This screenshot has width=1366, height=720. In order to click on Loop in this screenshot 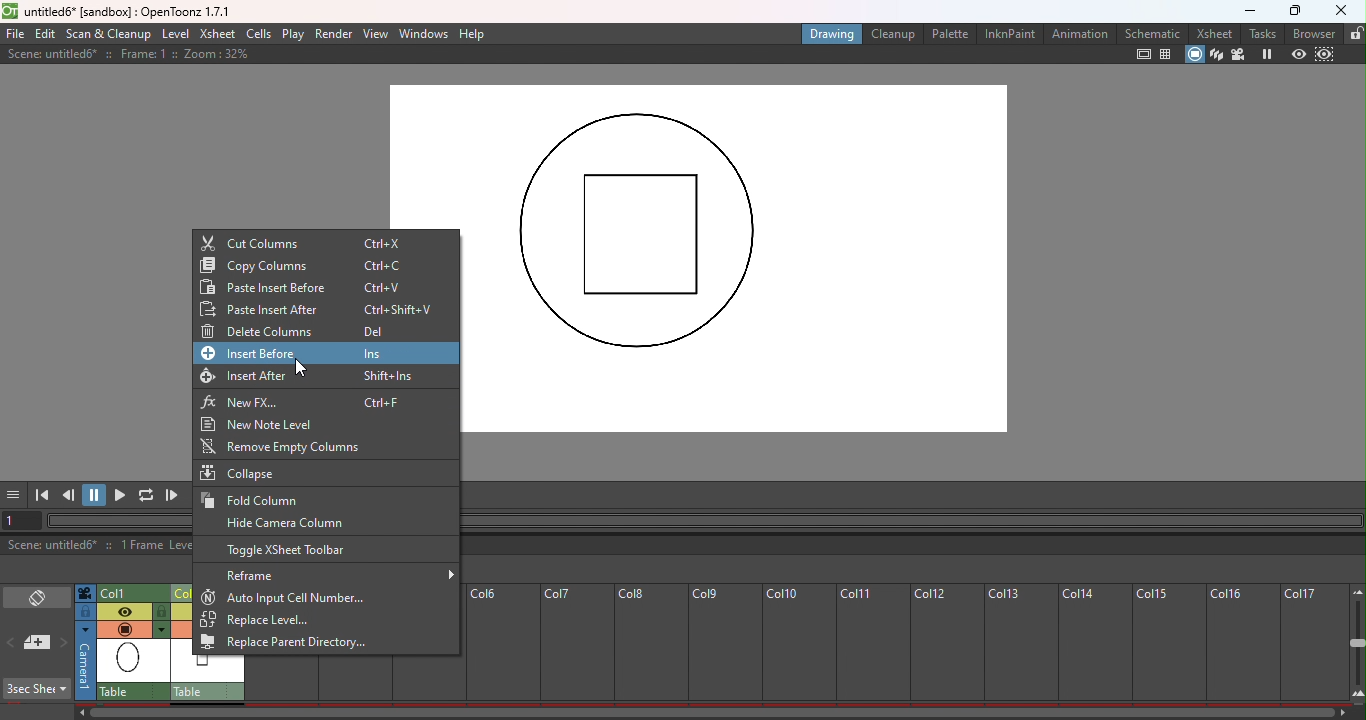, I will do `click(146, 495)`.